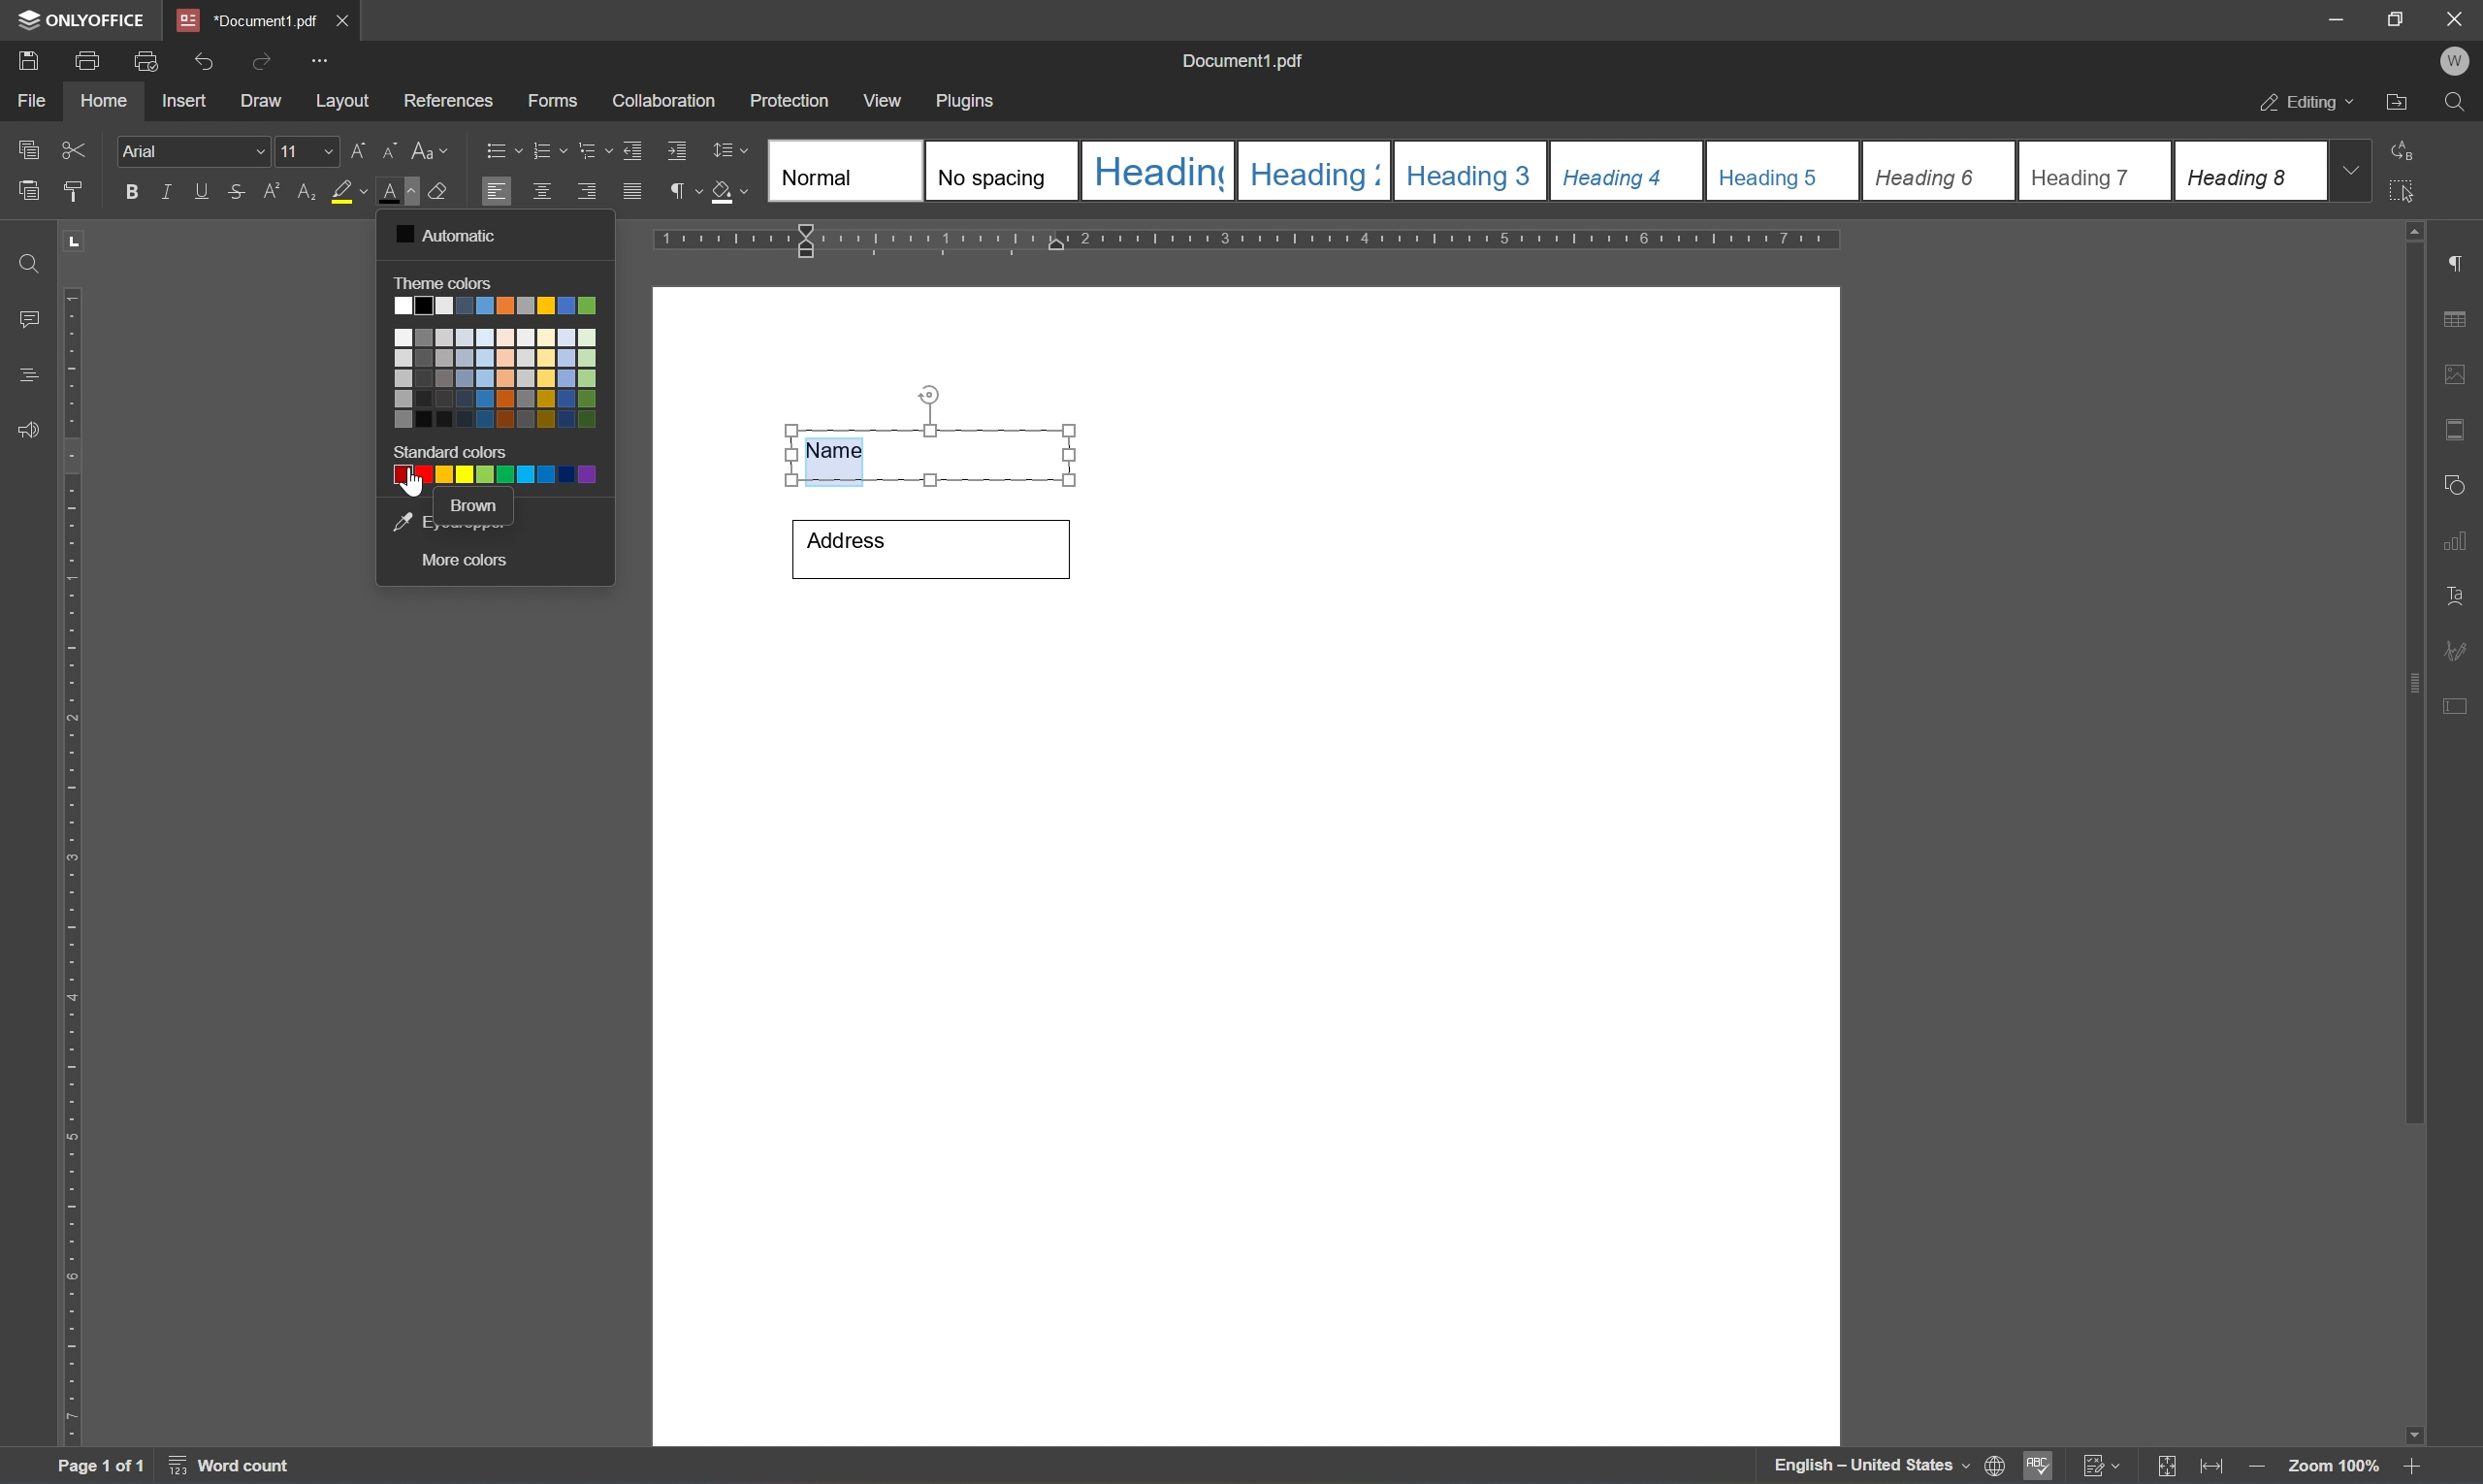 Image resolution: width=2483 pixels, height=1484 pixels. I want to click on copy, so click(30, 190).